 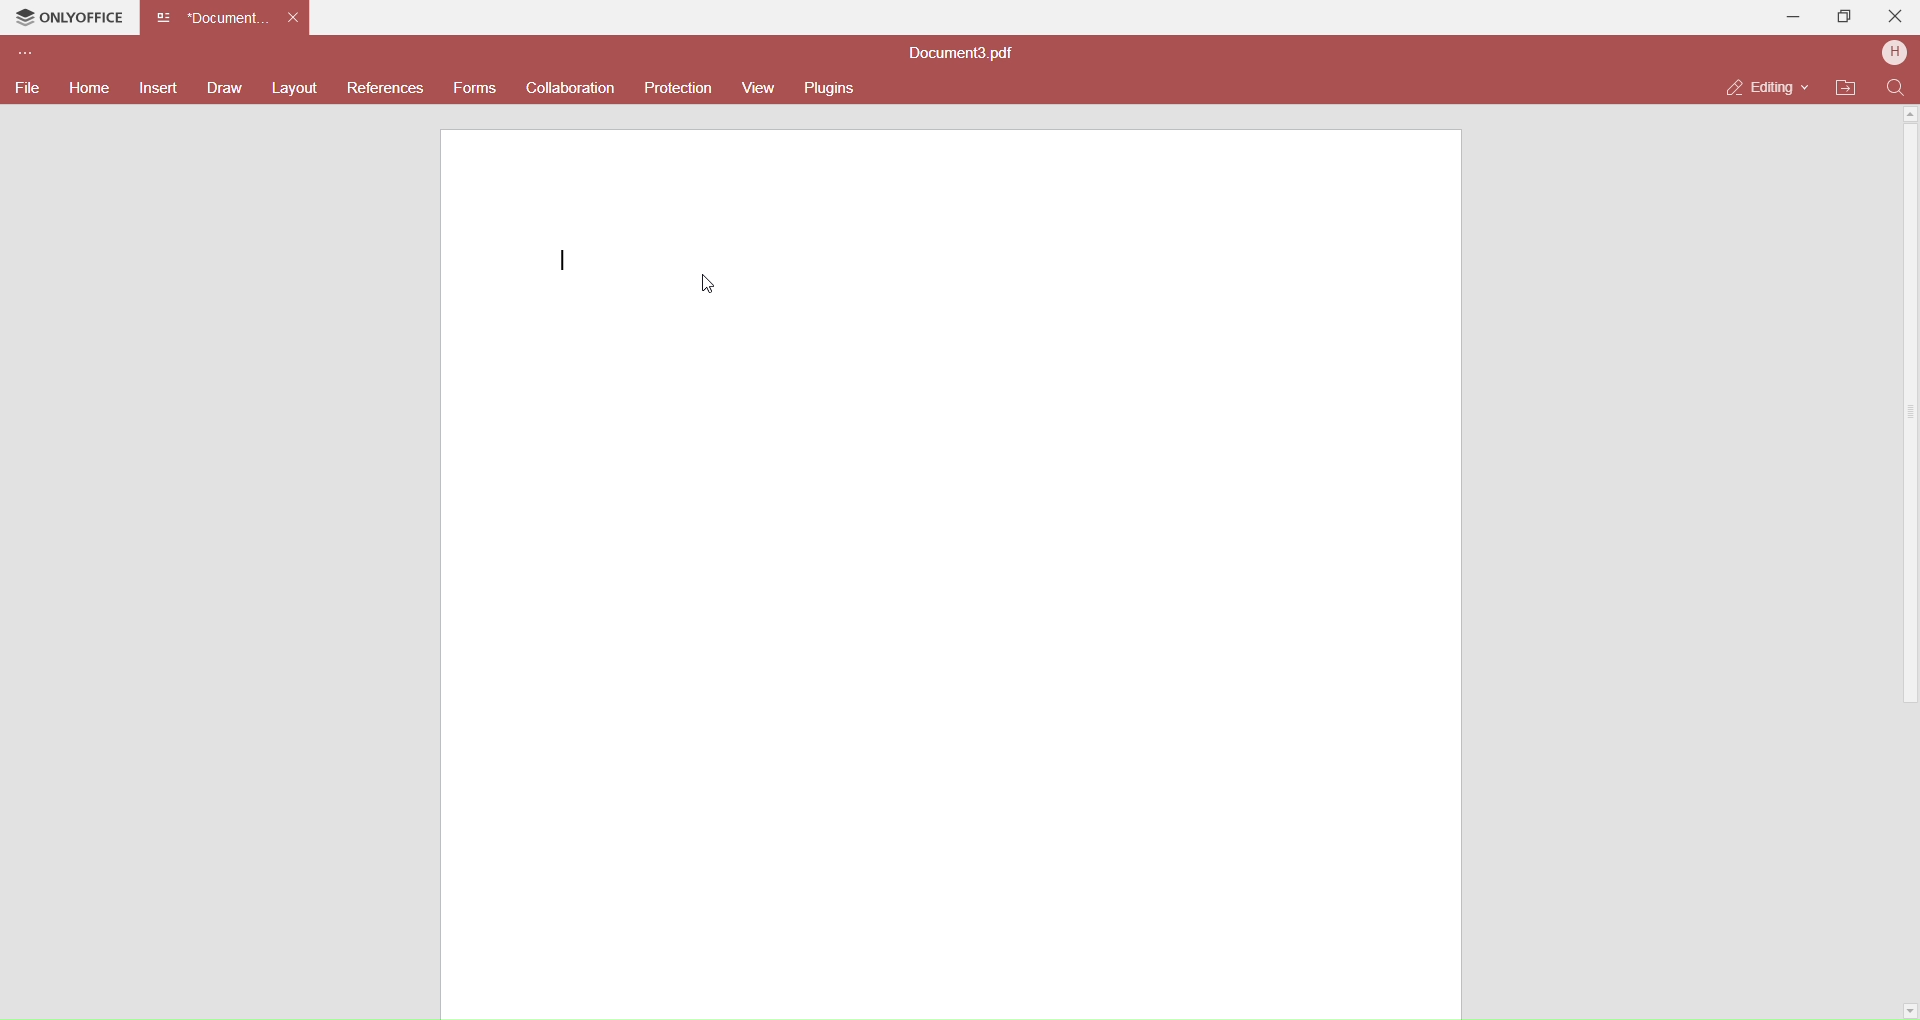 I want to click on Open file location, so click(x=1847, y=88).